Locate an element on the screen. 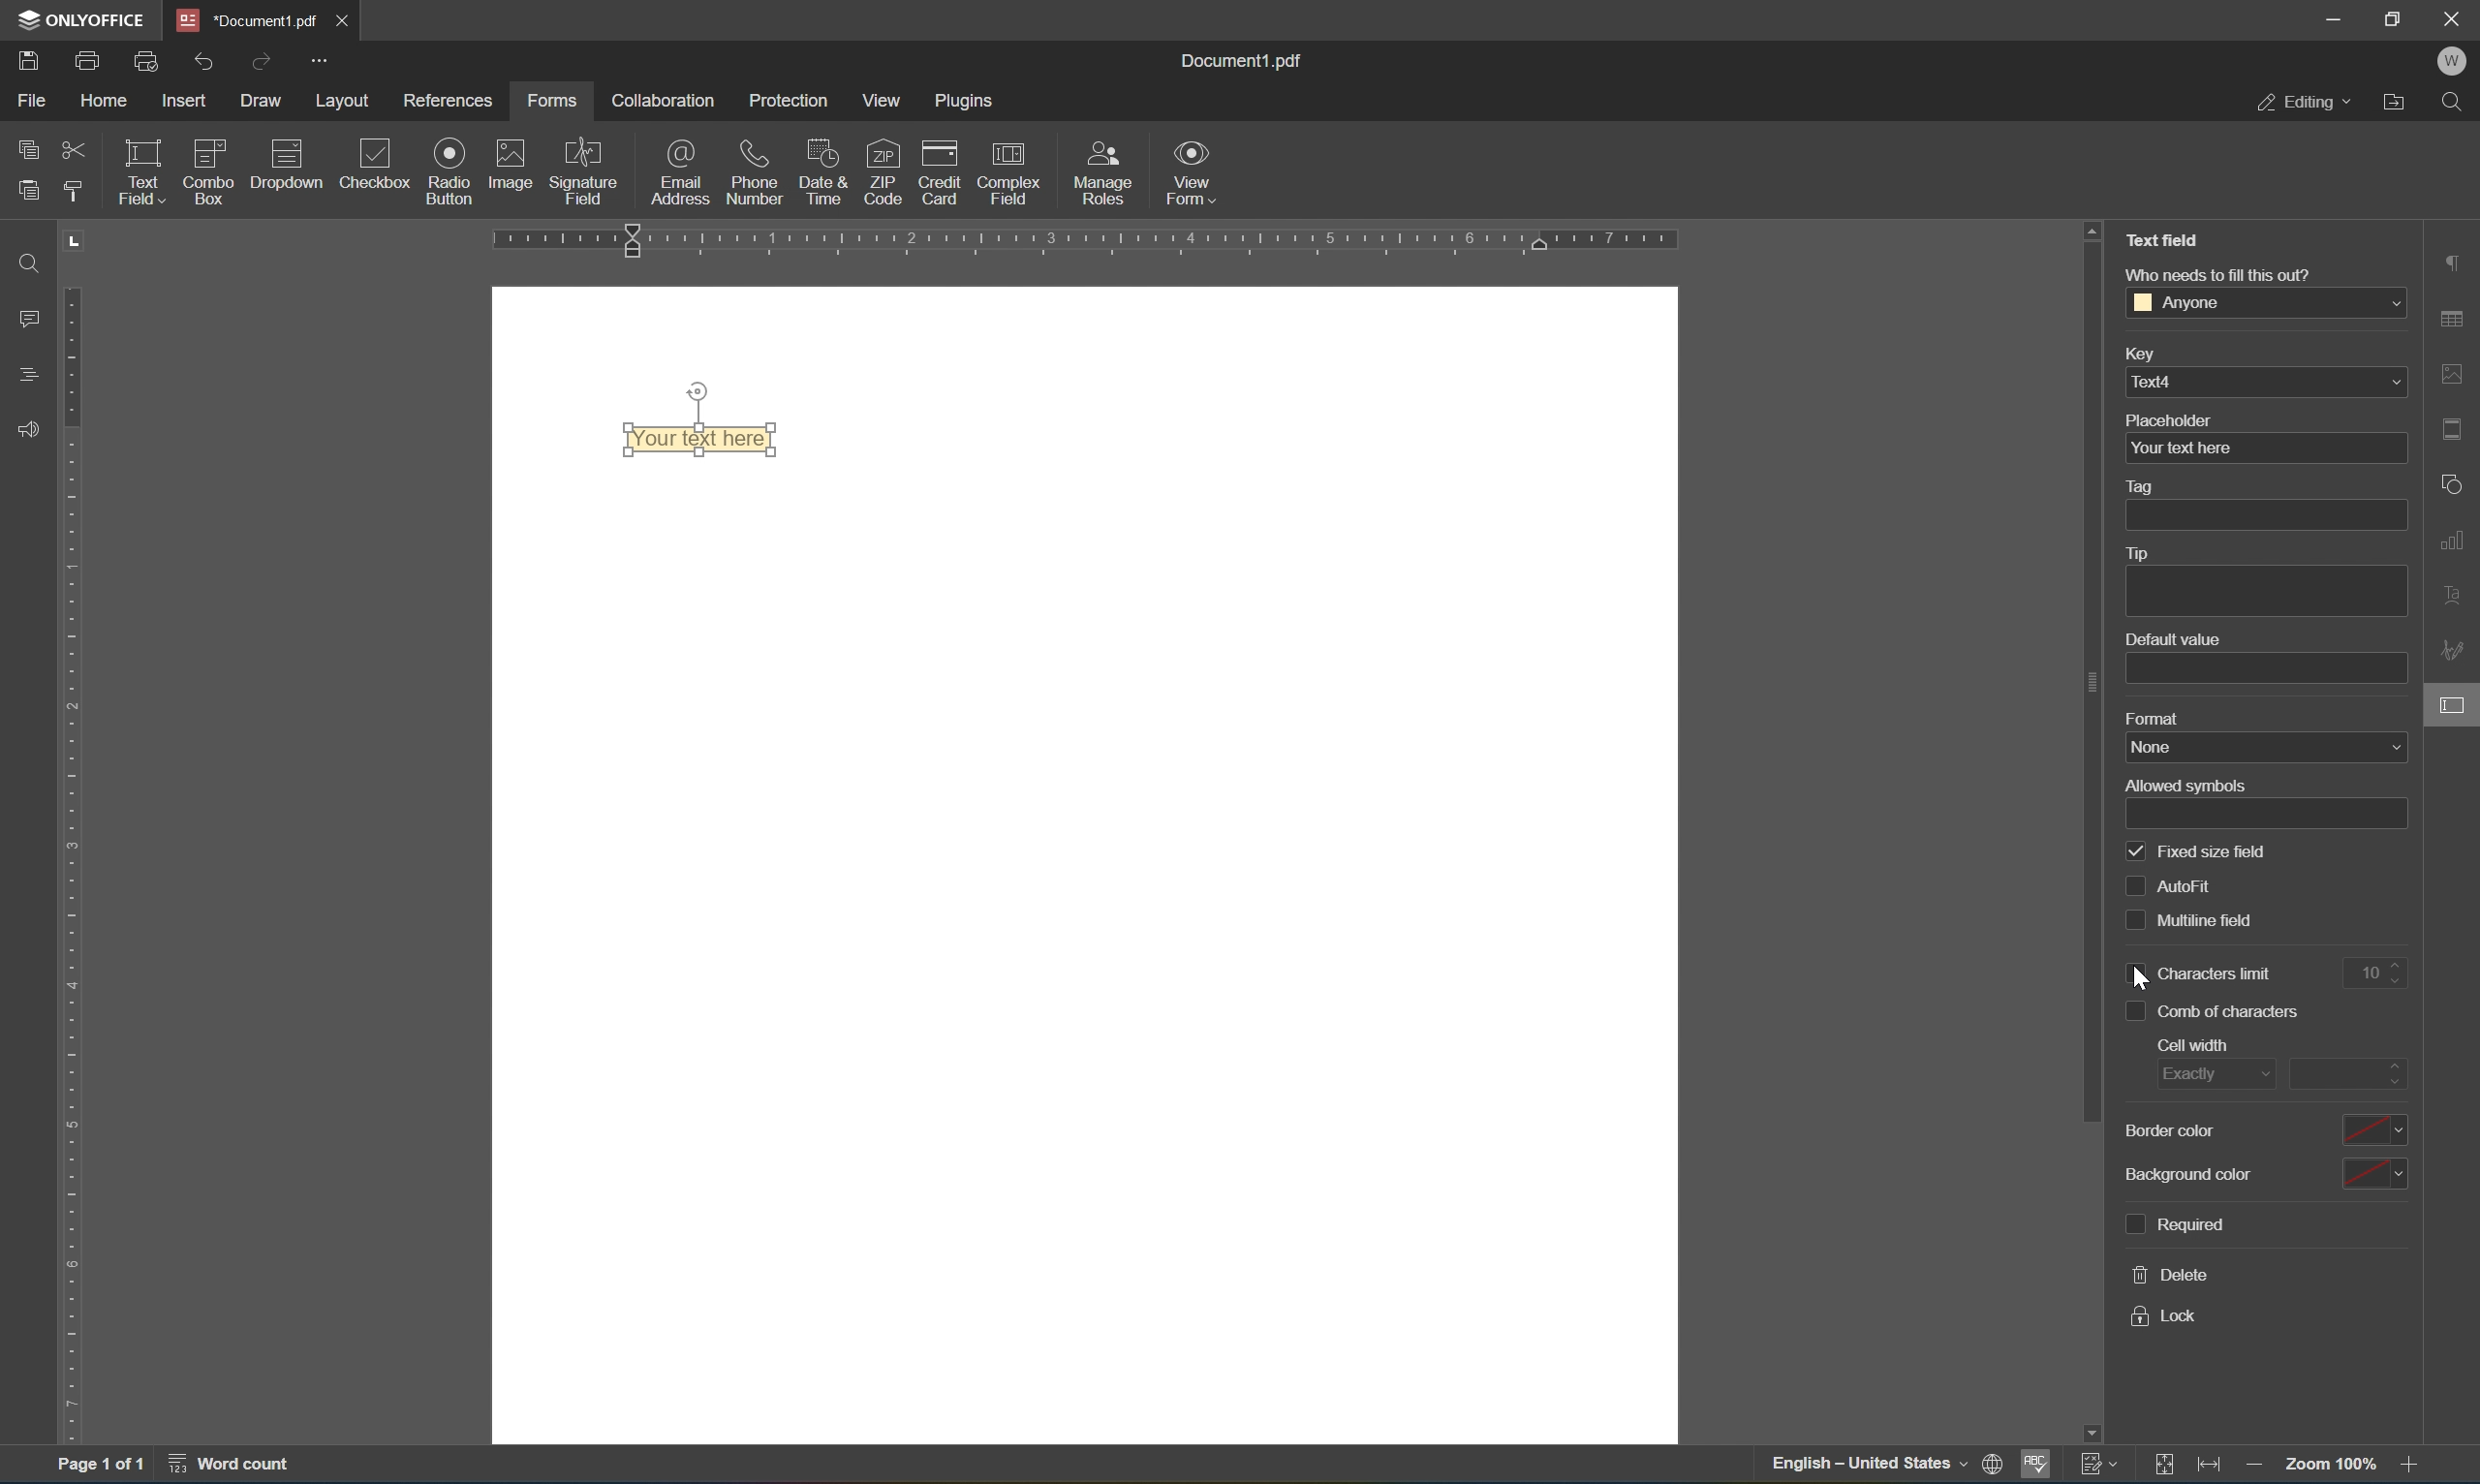 The height and width of the screenshot is (1484, 2480). multiline fit is located at coordinates (2212, 922).